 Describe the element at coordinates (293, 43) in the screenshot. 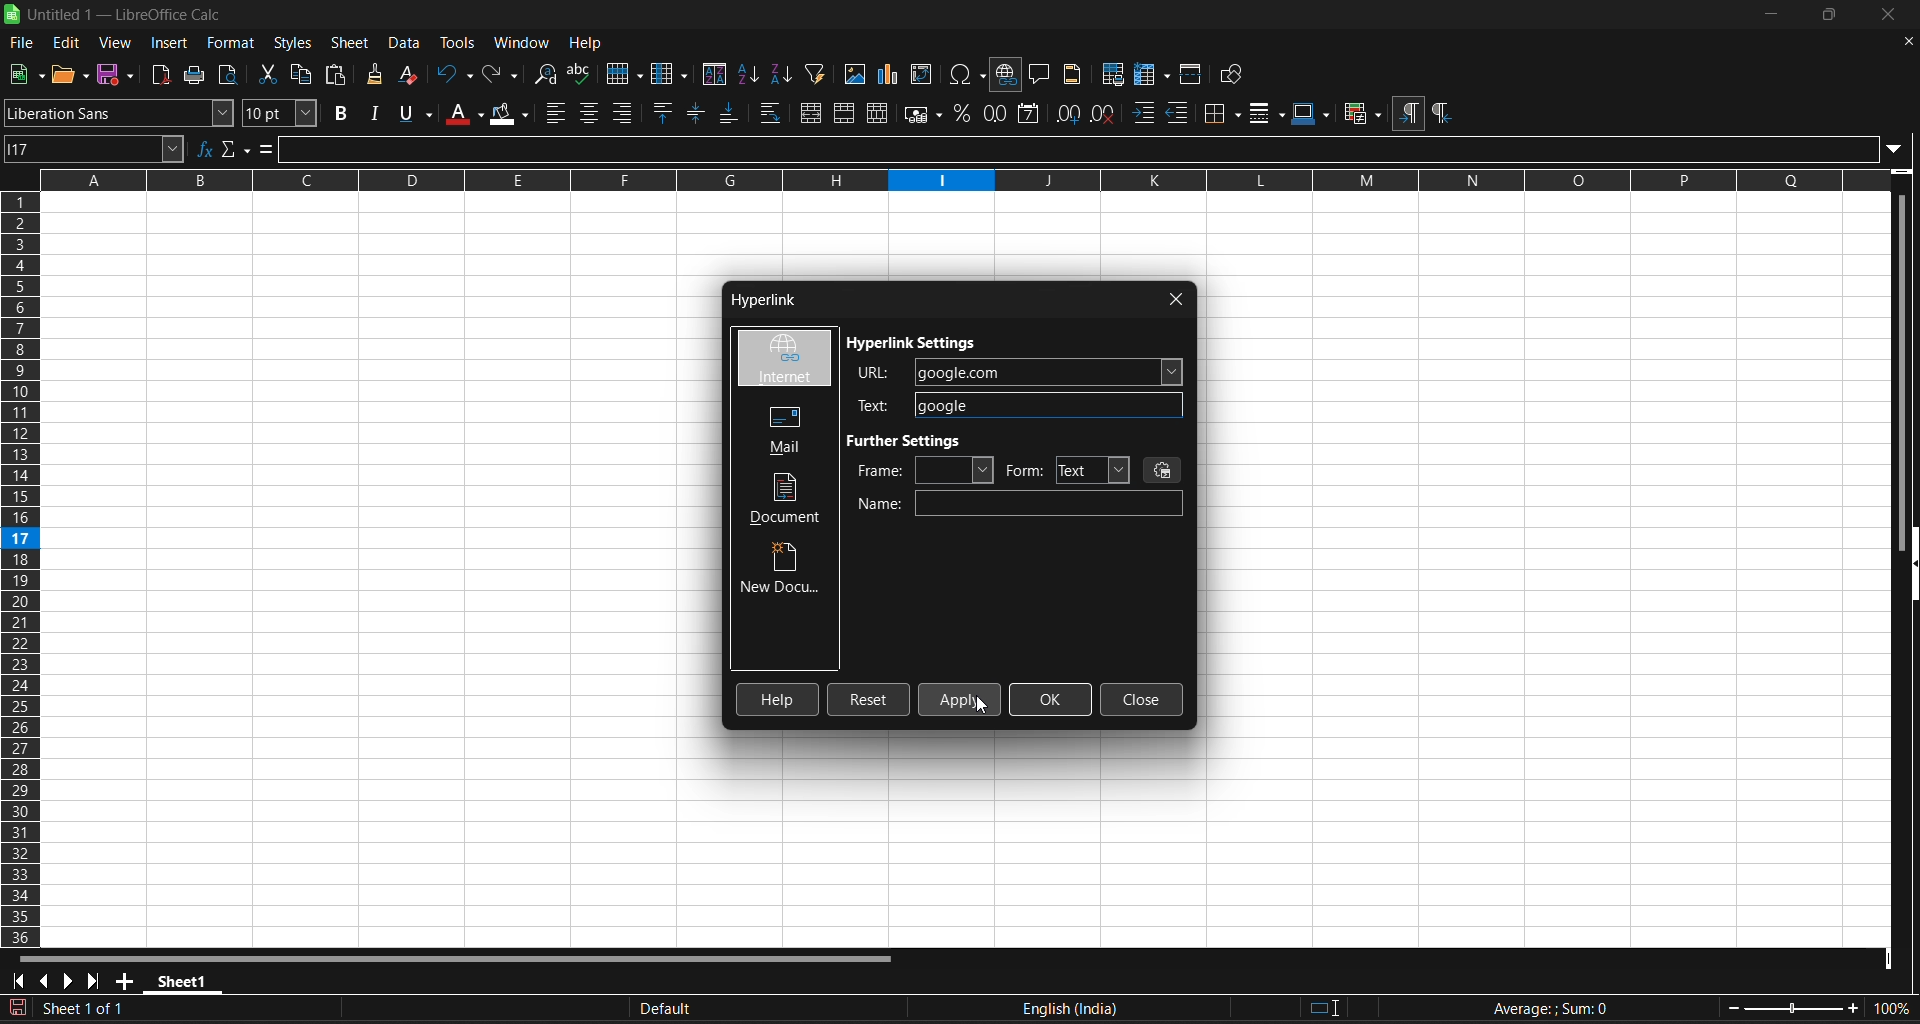

I see `styles` at that location.